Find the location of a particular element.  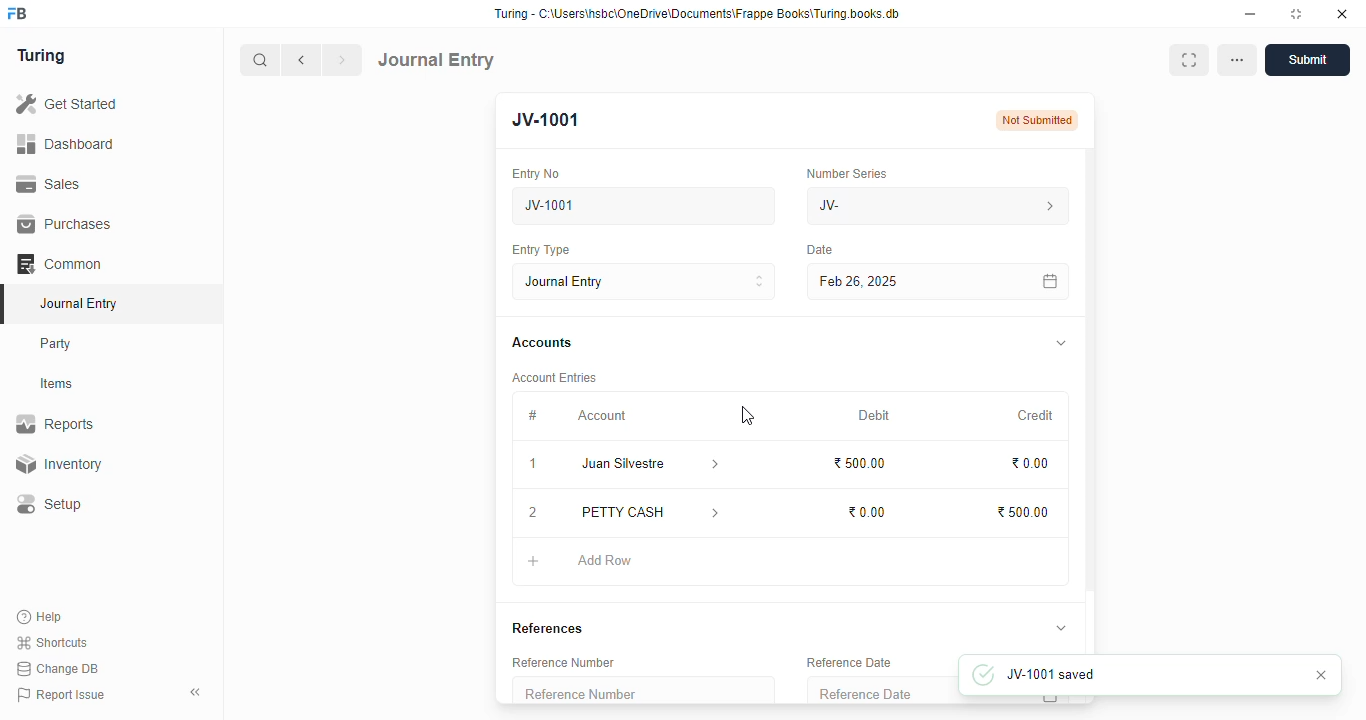

reference date is located at coordinates (848, 662).